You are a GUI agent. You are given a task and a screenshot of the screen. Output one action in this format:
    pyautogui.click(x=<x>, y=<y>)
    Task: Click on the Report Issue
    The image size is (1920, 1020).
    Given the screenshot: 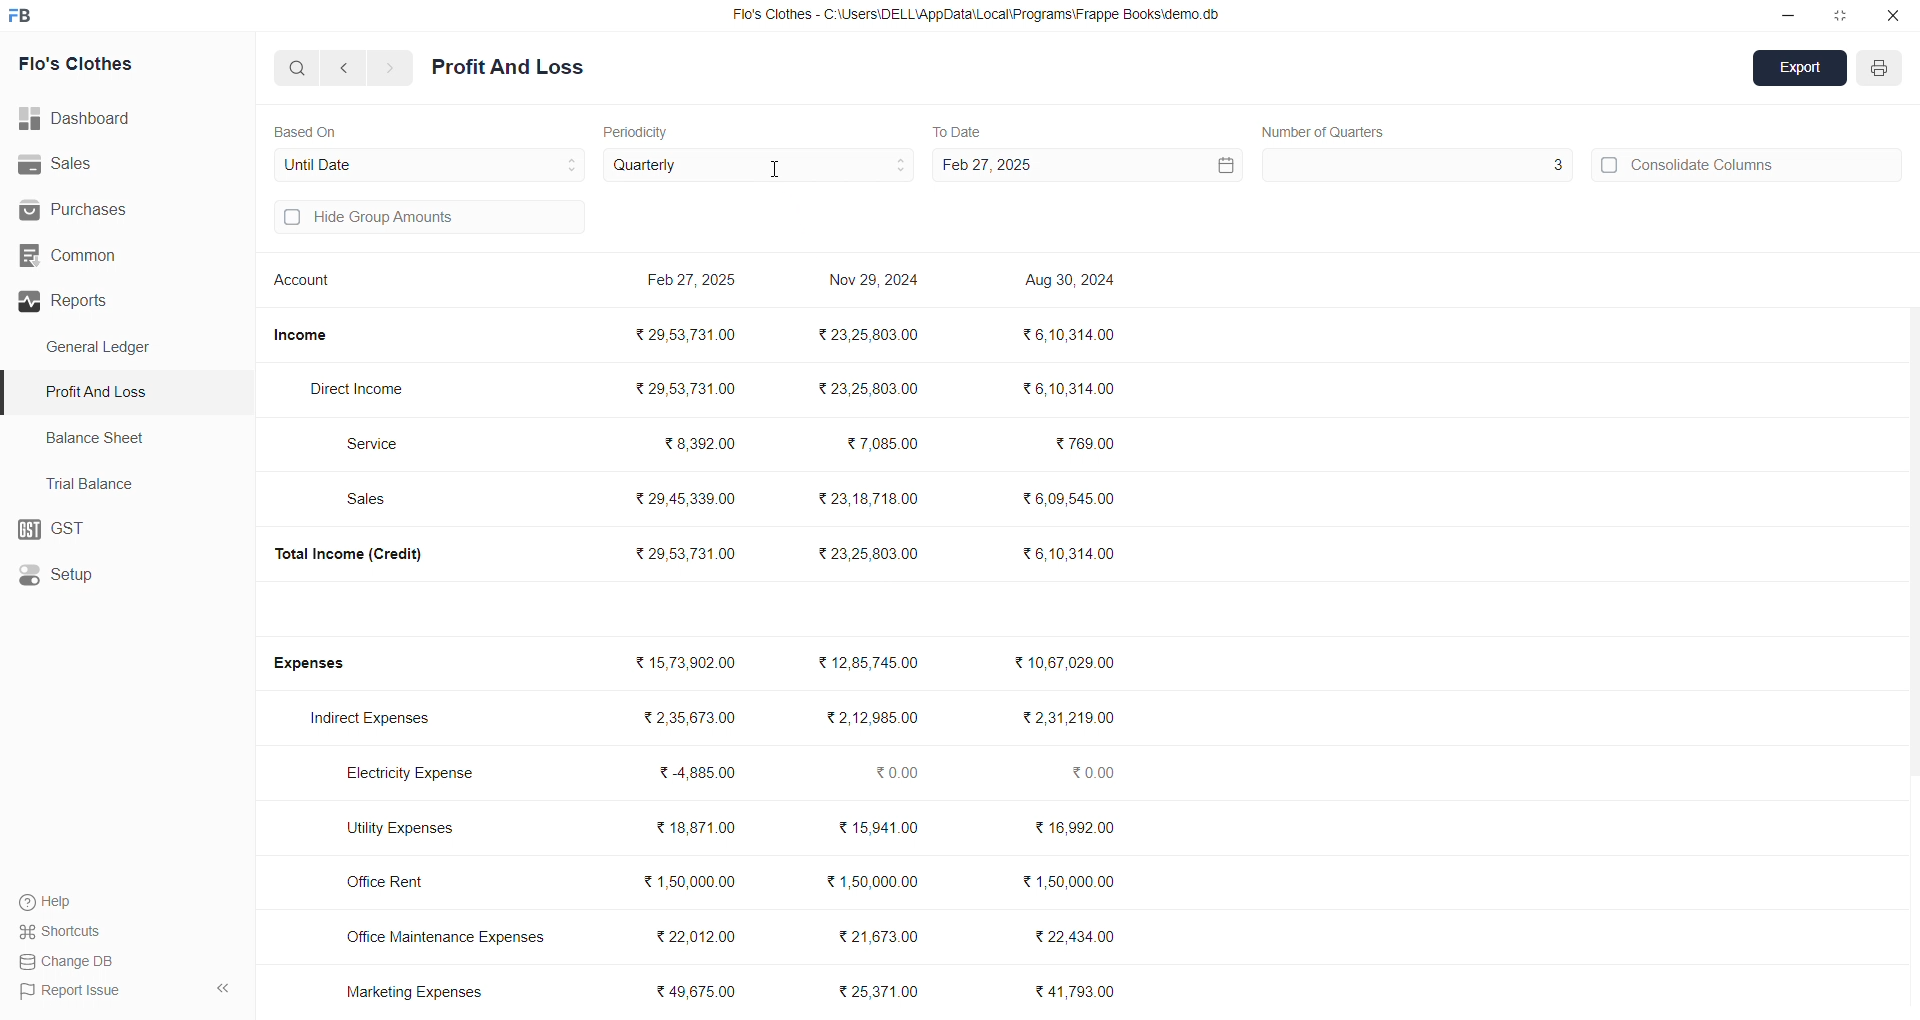 What is the action you would take?
    pyautogui.click(x=71, y=989)
    